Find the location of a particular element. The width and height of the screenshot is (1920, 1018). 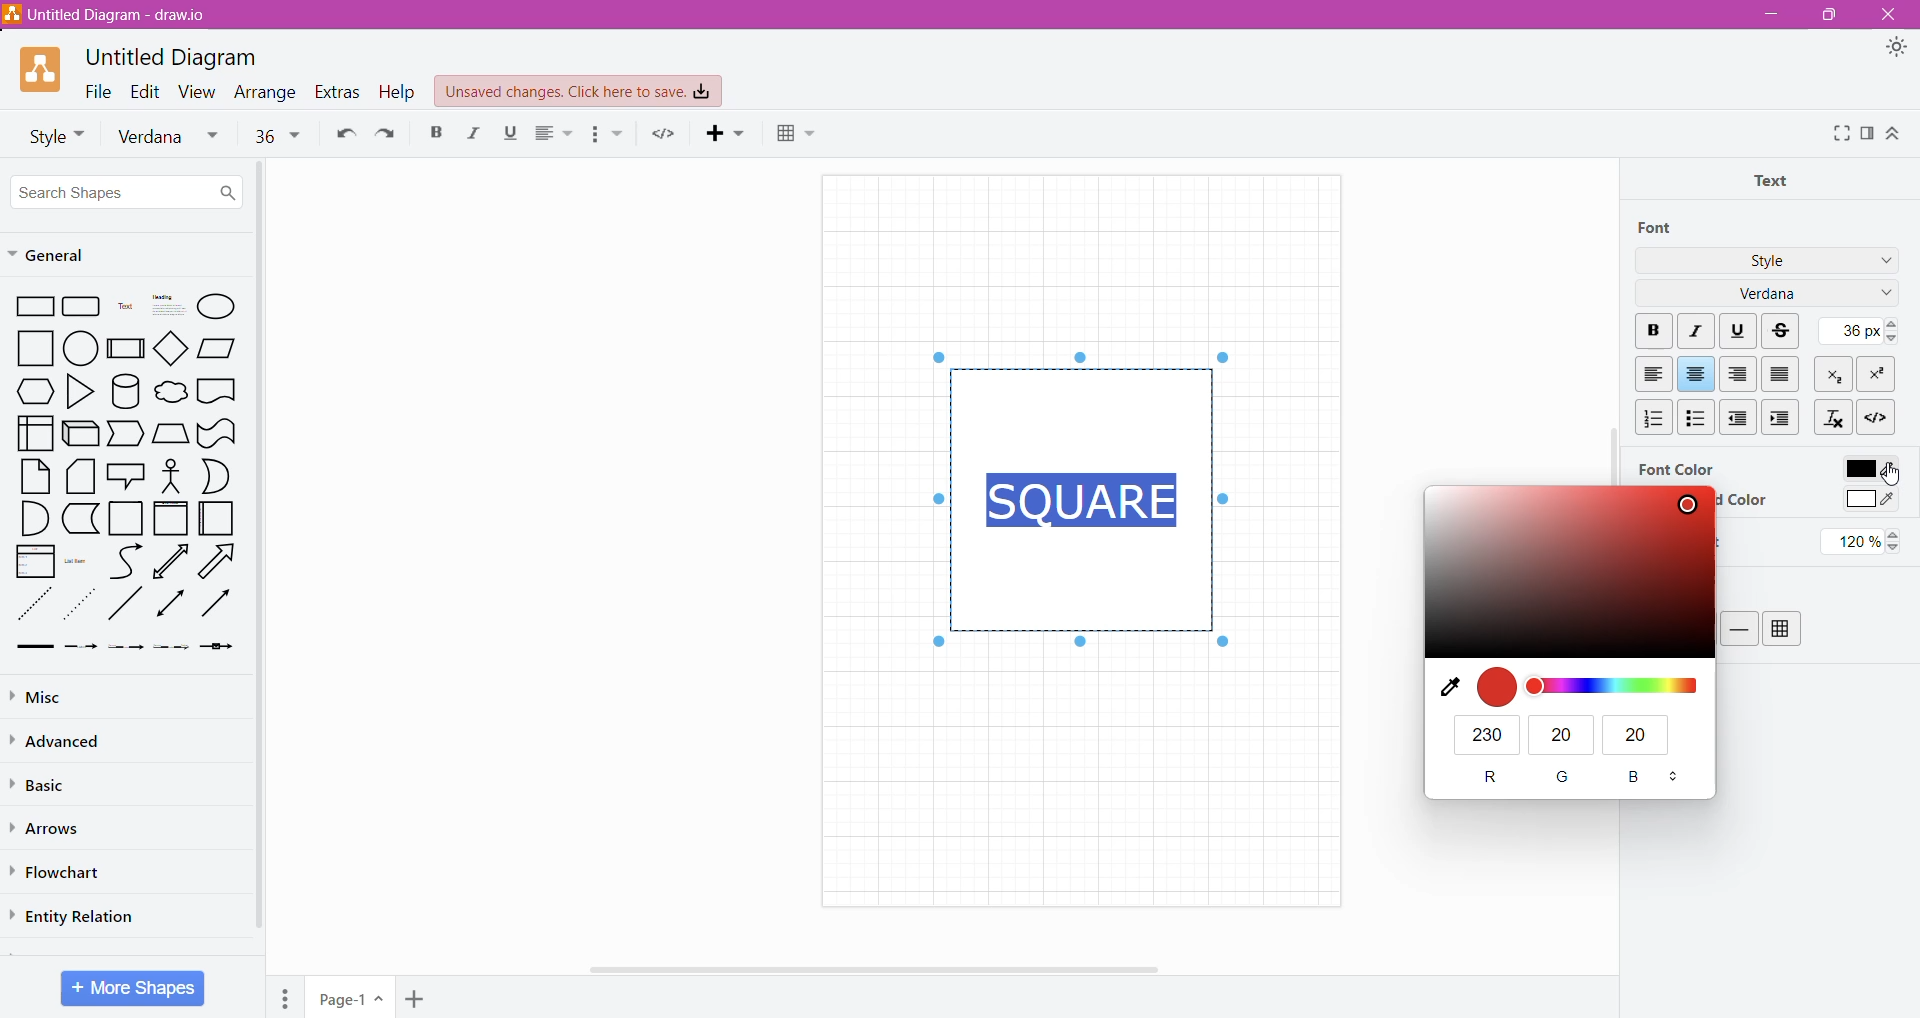

circle is located at coordinates (81, 347).